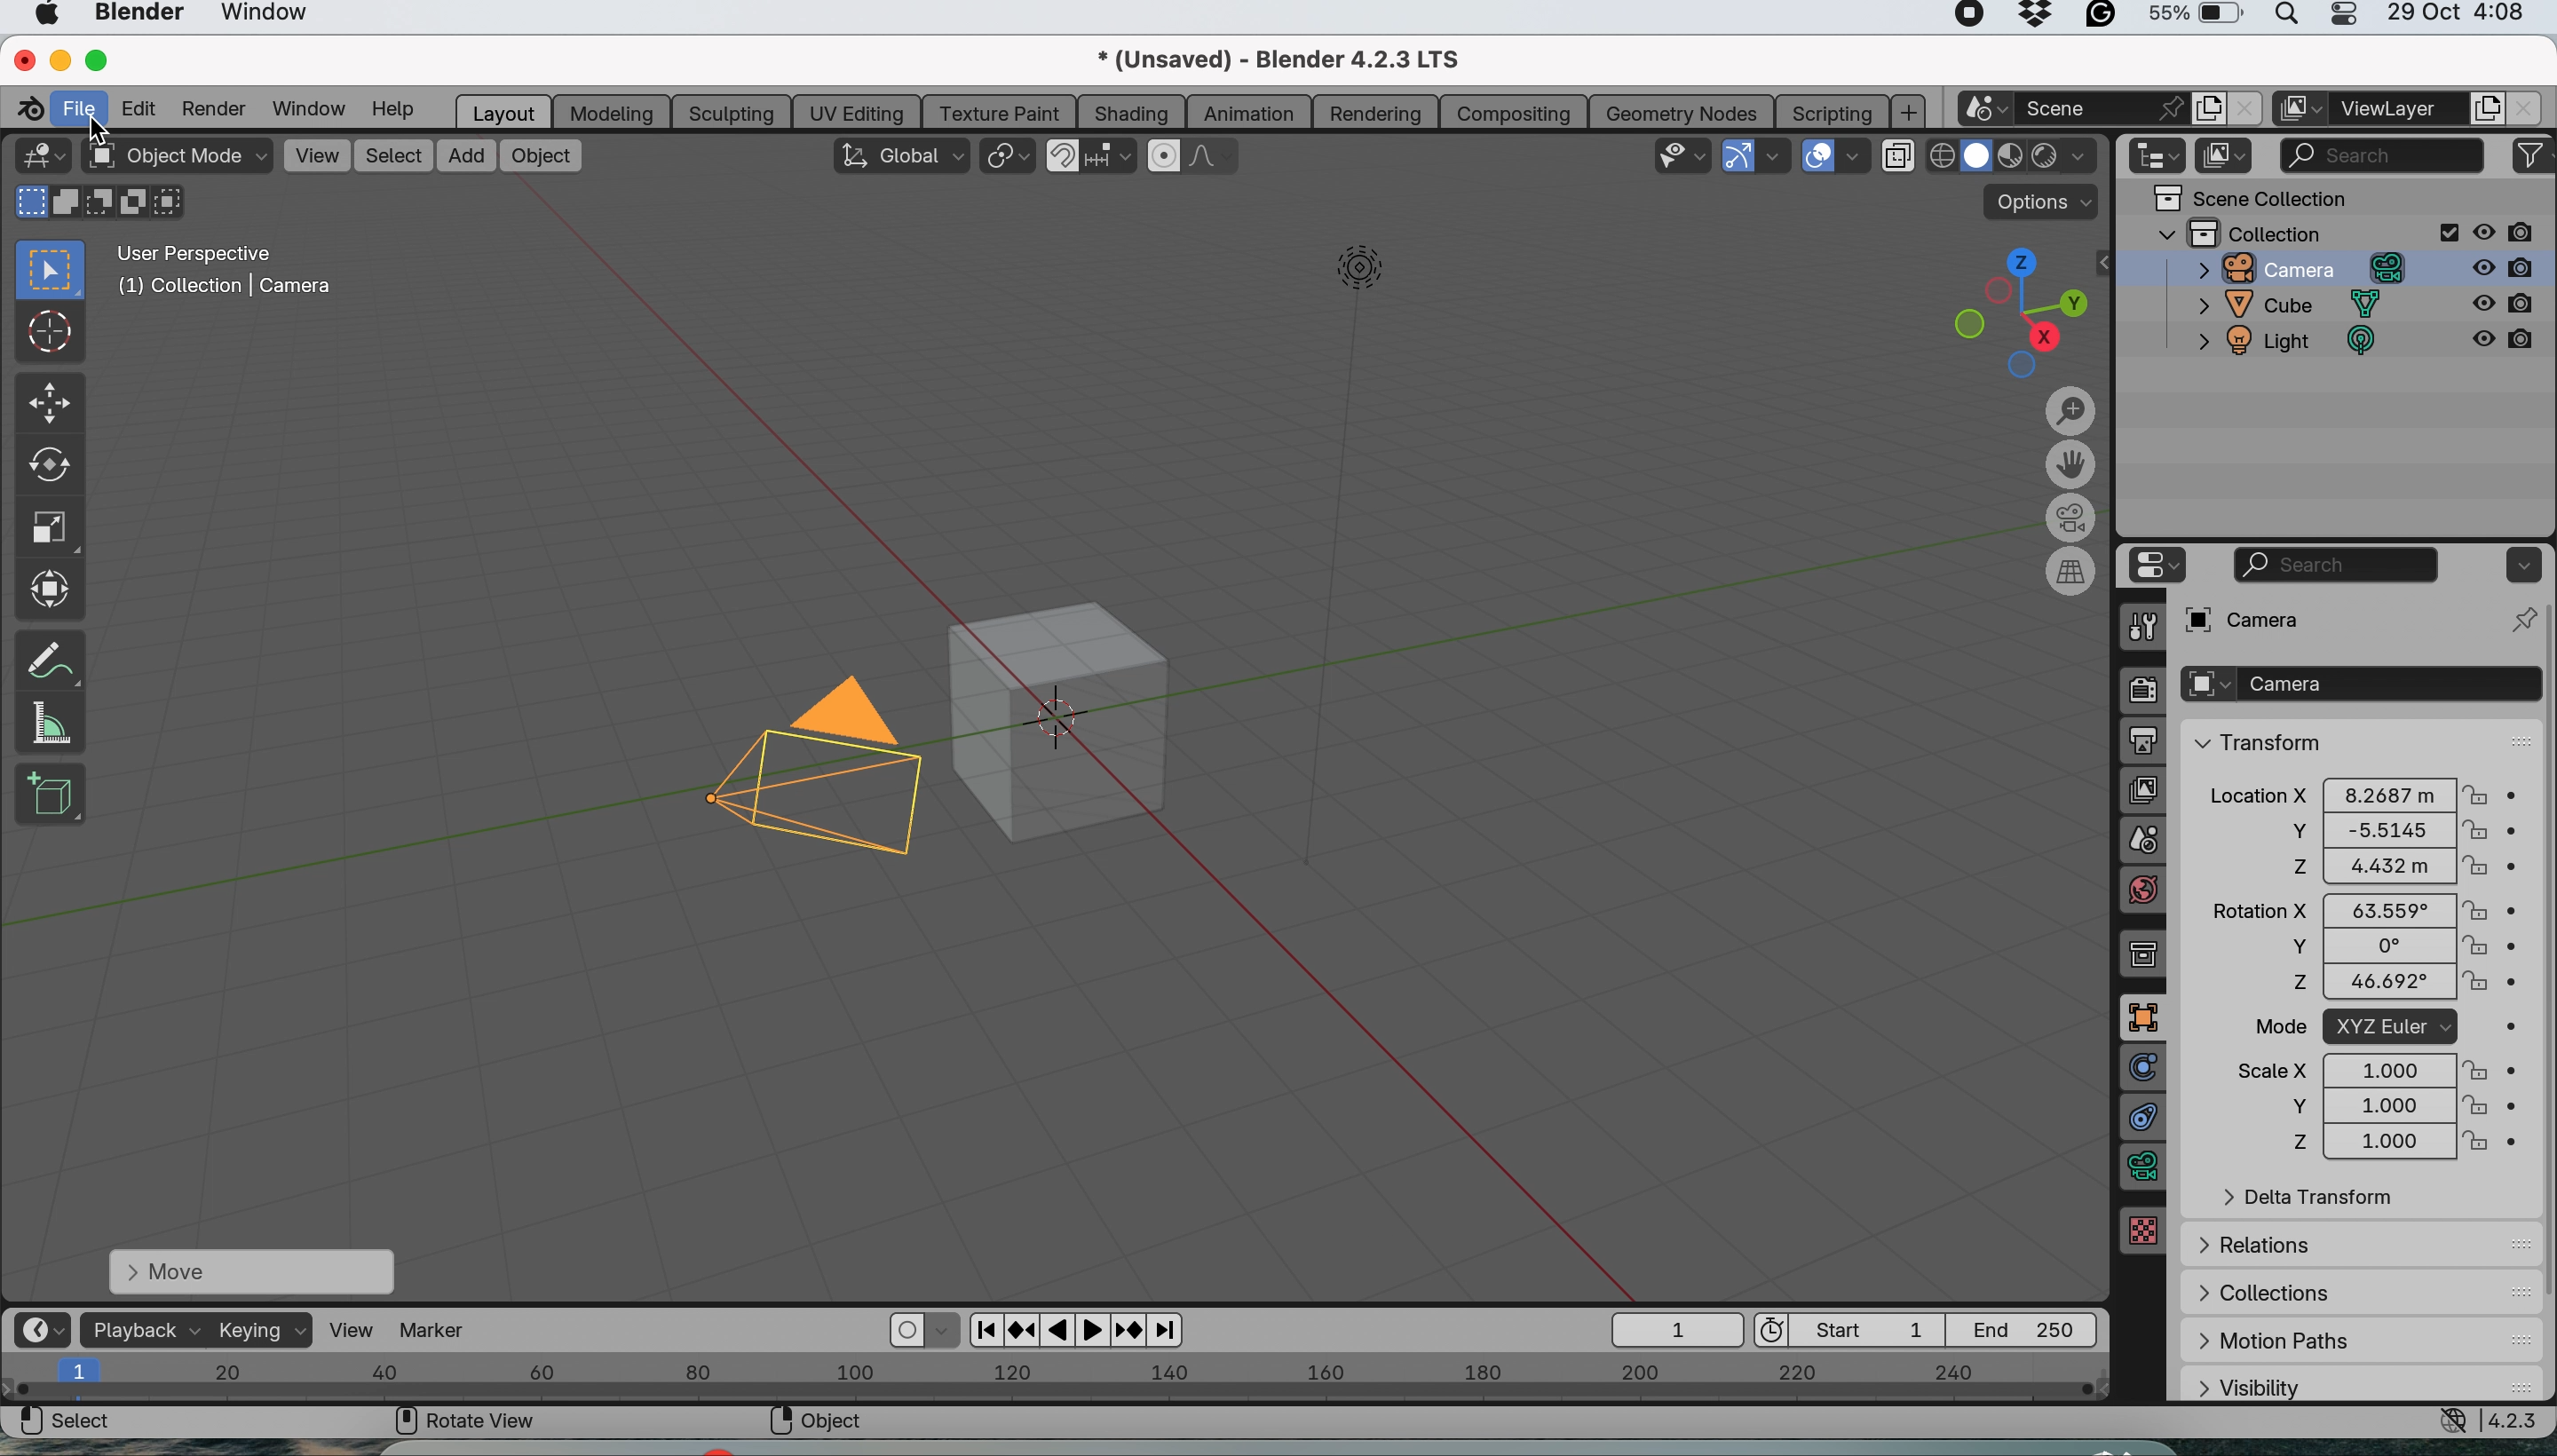 The width and height of the screenshot is (2557, 1456). What do you see at coordinates (2309, 1198) in the screenshot?
I see `delta transform` at bounding box center [2309, 1198].